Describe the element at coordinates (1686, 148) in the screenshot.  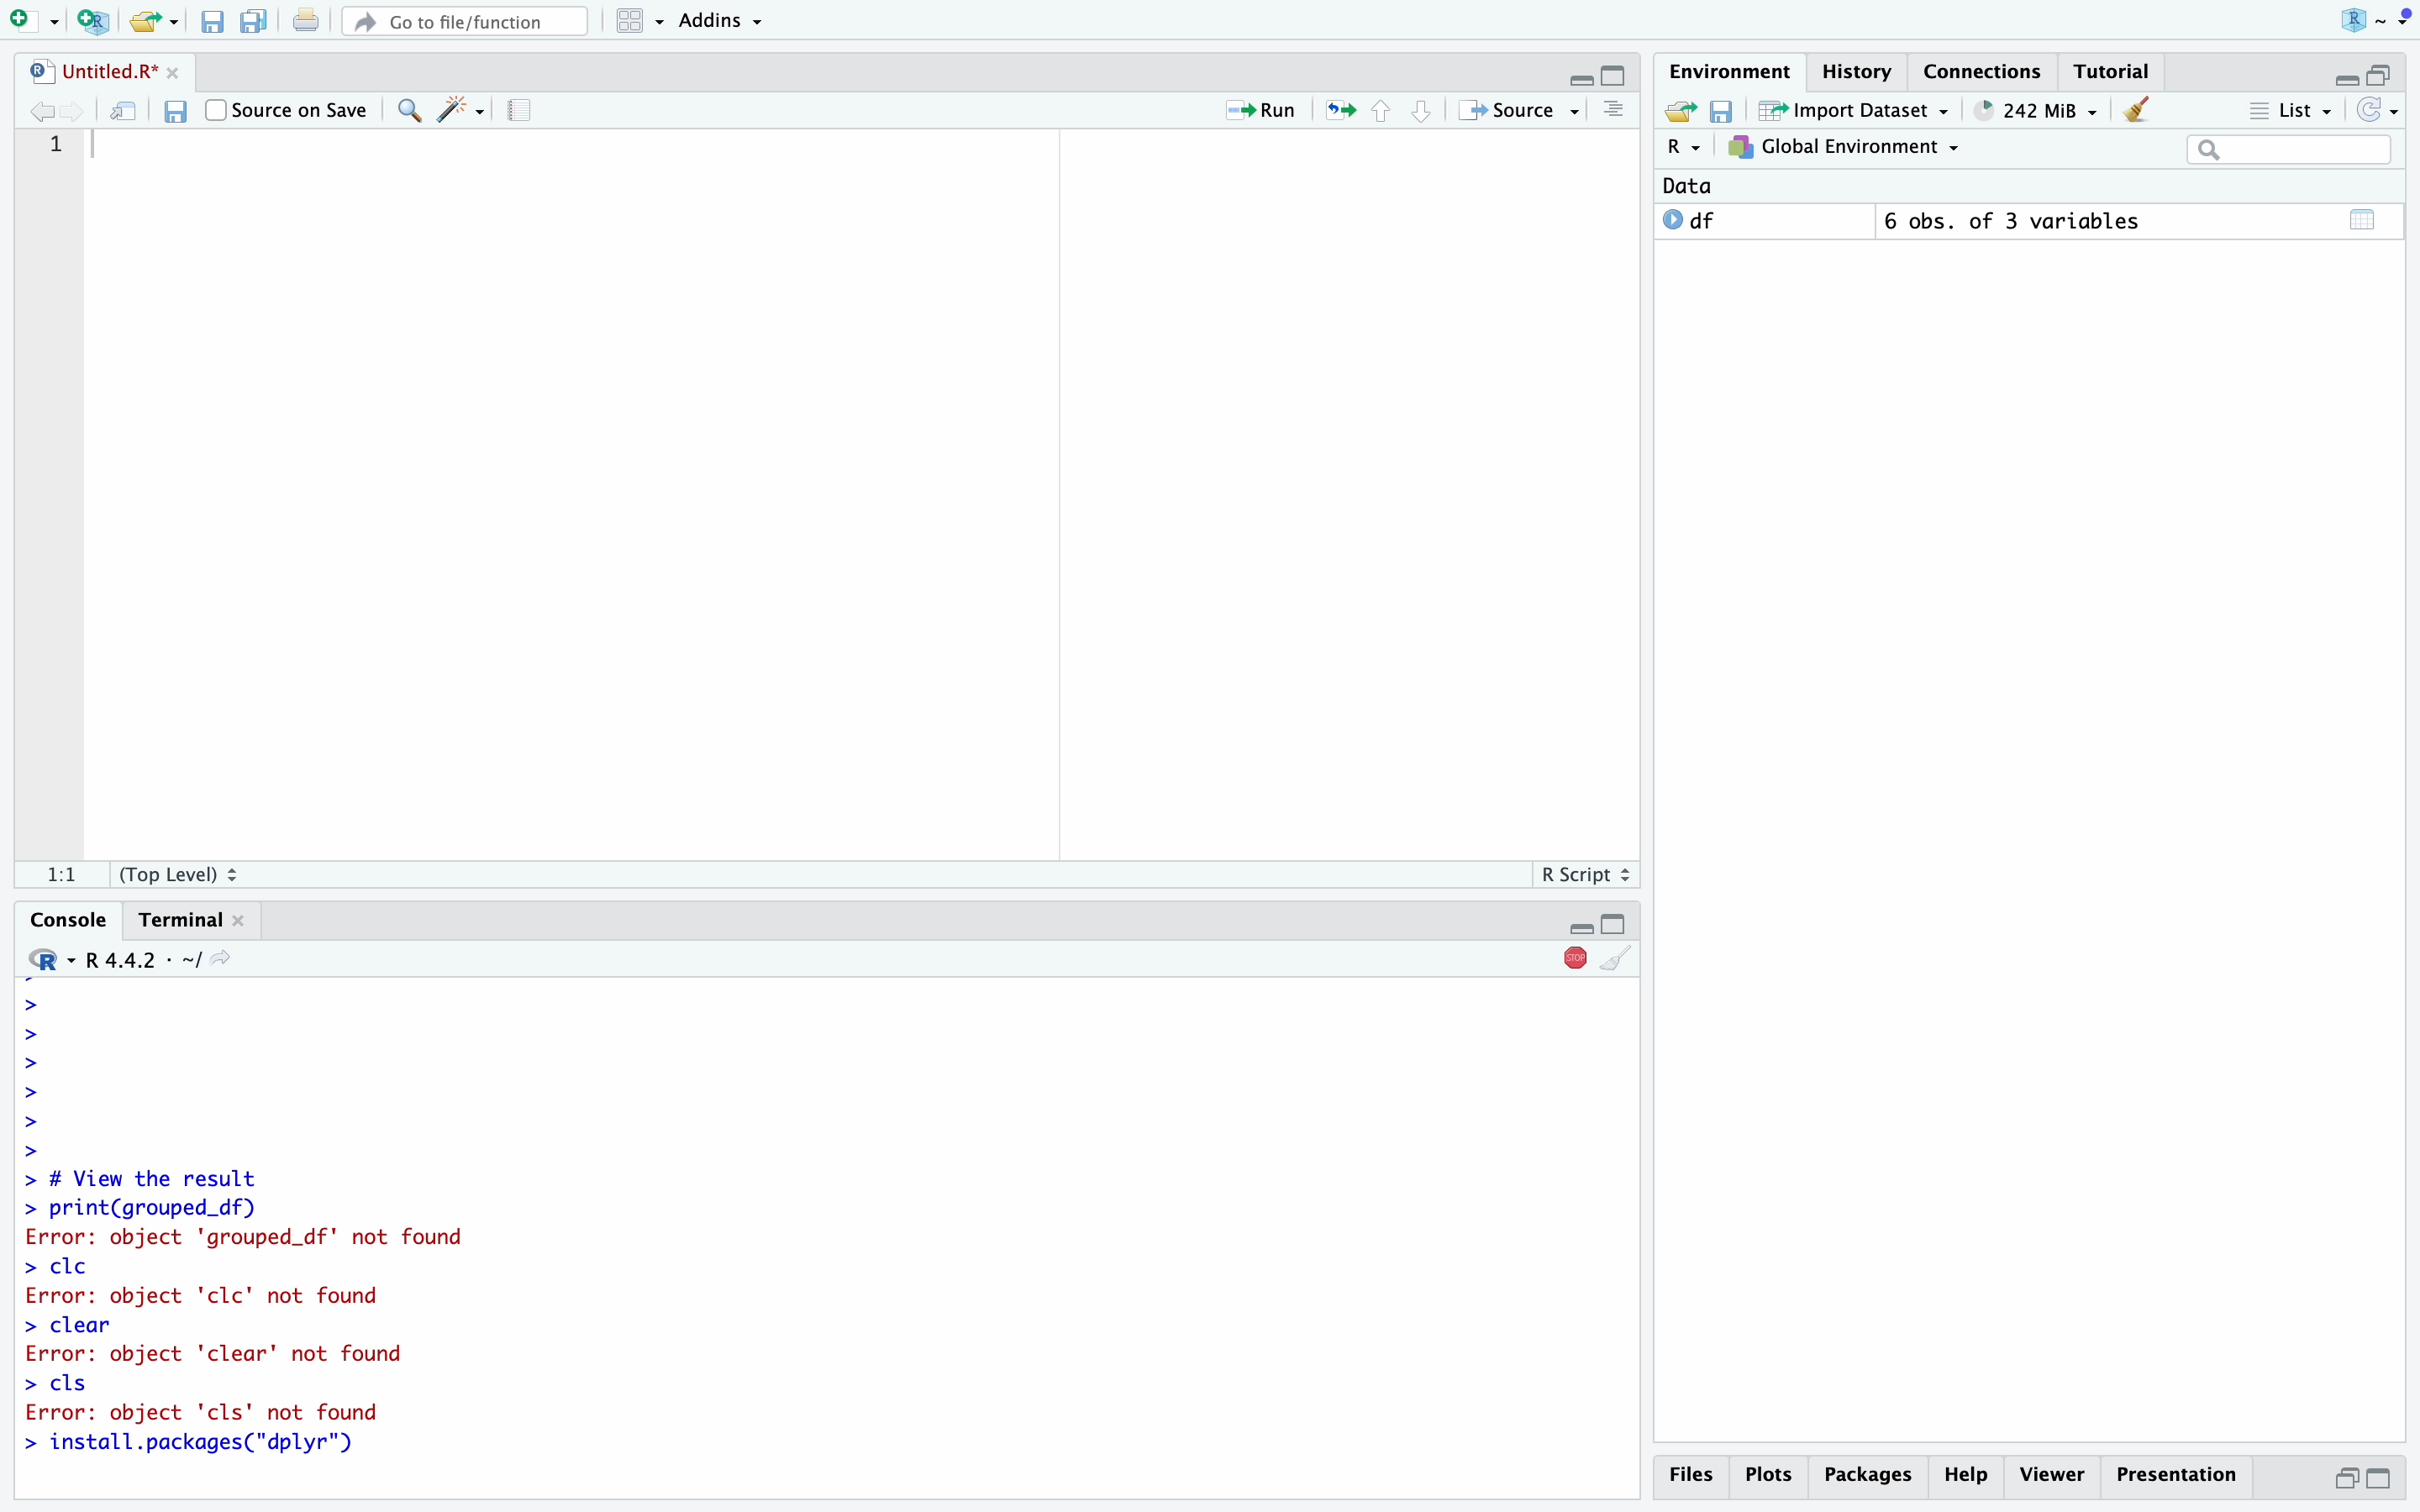
I see `R` at that location.